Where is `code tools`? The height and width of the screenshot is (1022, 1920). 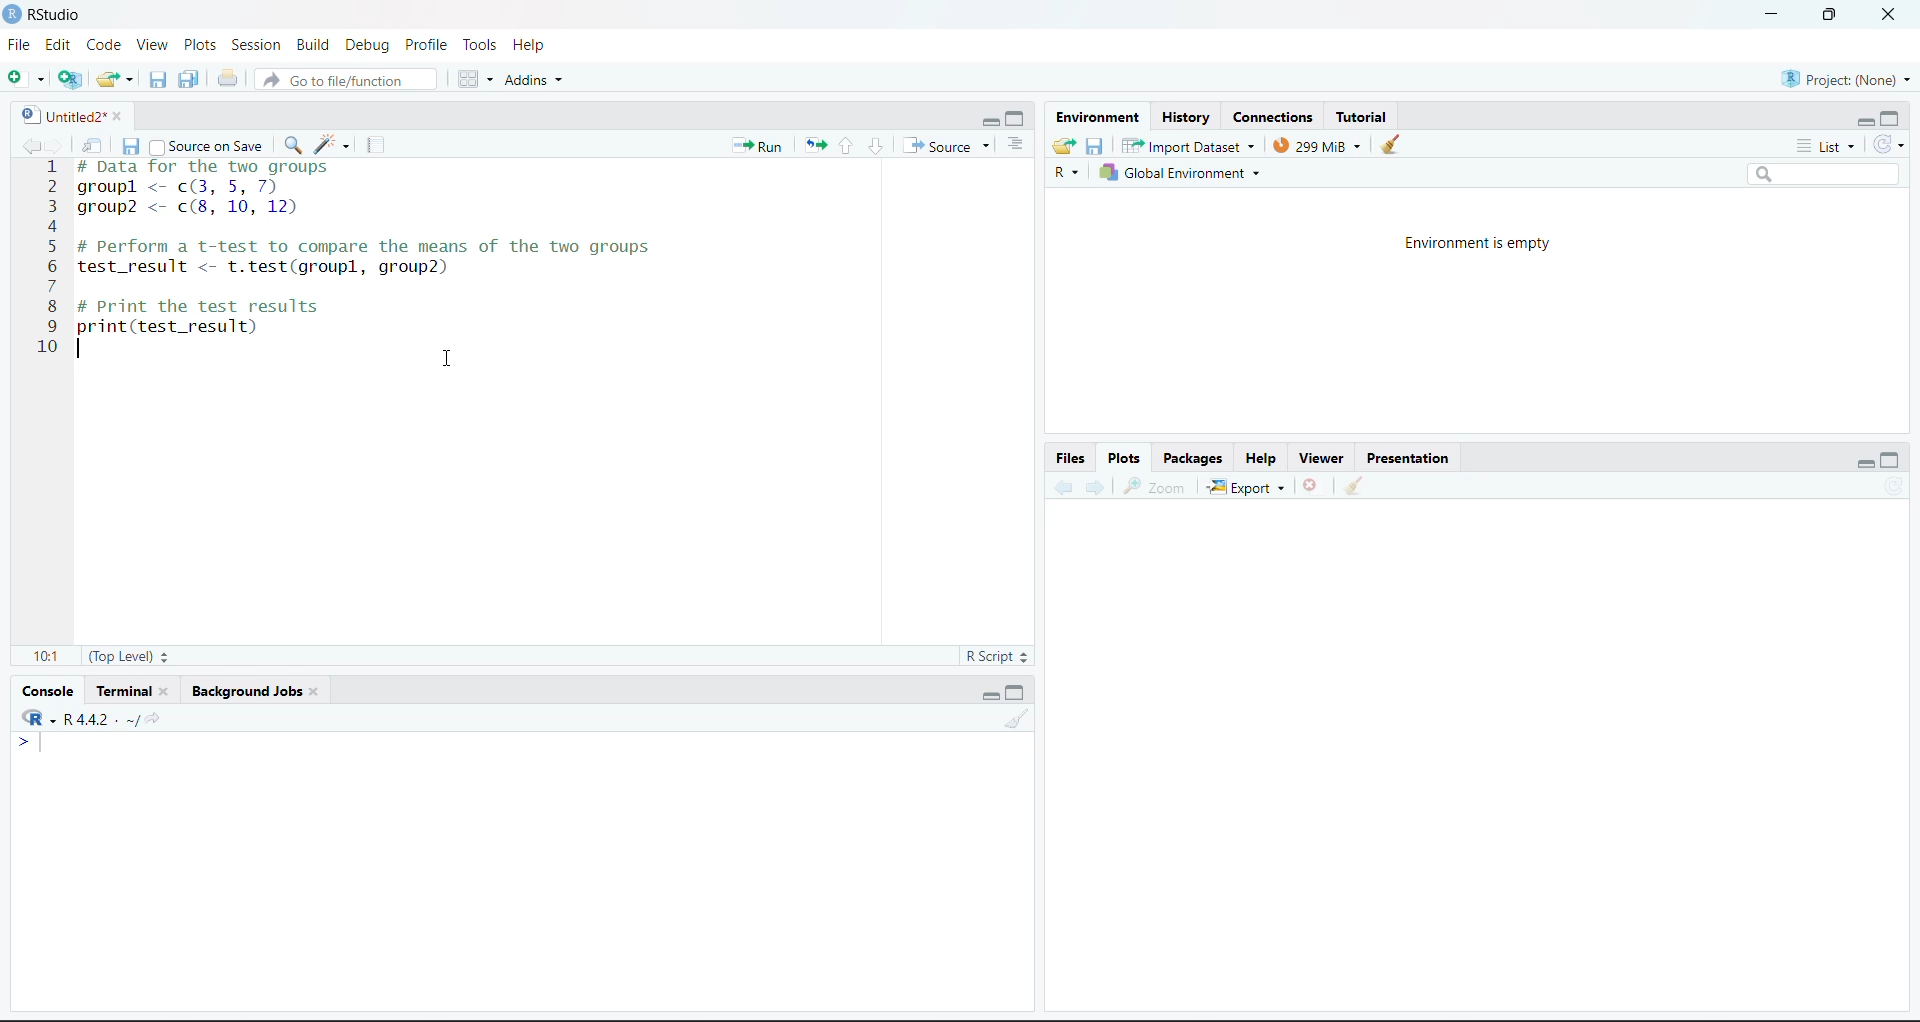
code tools is located at coordinates (331, 143).